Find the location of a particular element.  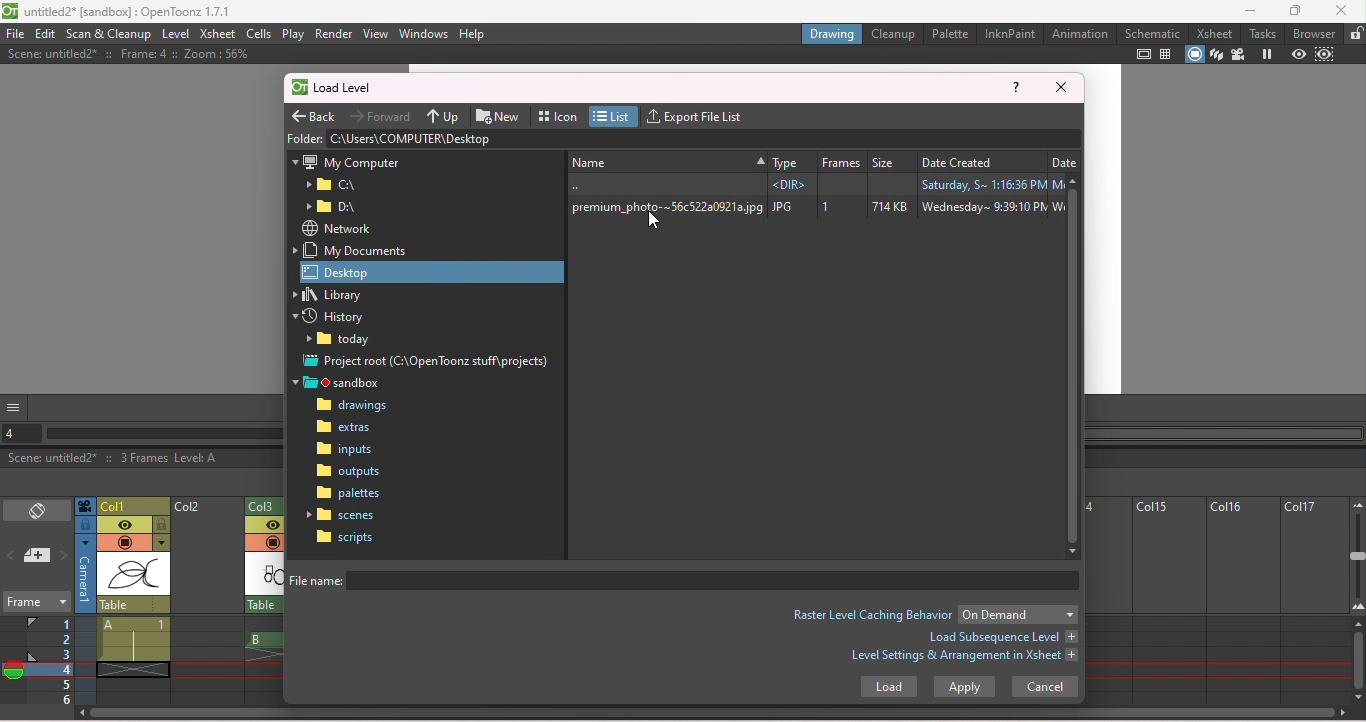

Vertical scroll bar is located at coordinates (1358, 662).